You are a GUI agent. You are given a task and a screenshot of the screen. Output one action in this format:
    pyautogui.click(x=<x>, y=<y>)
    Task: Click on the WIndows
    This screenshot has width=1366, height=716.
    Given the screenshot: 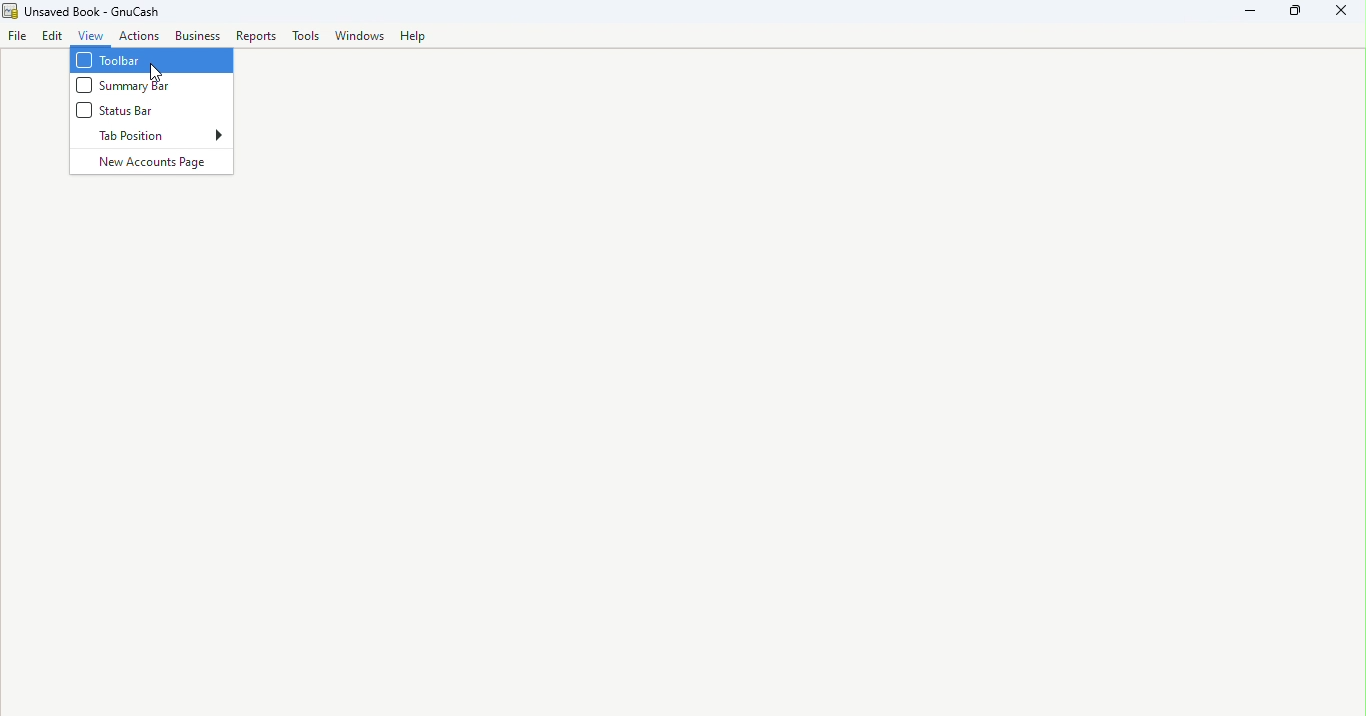 What is the action you would take?
    pyautogui.click(x=362, y=37)
    